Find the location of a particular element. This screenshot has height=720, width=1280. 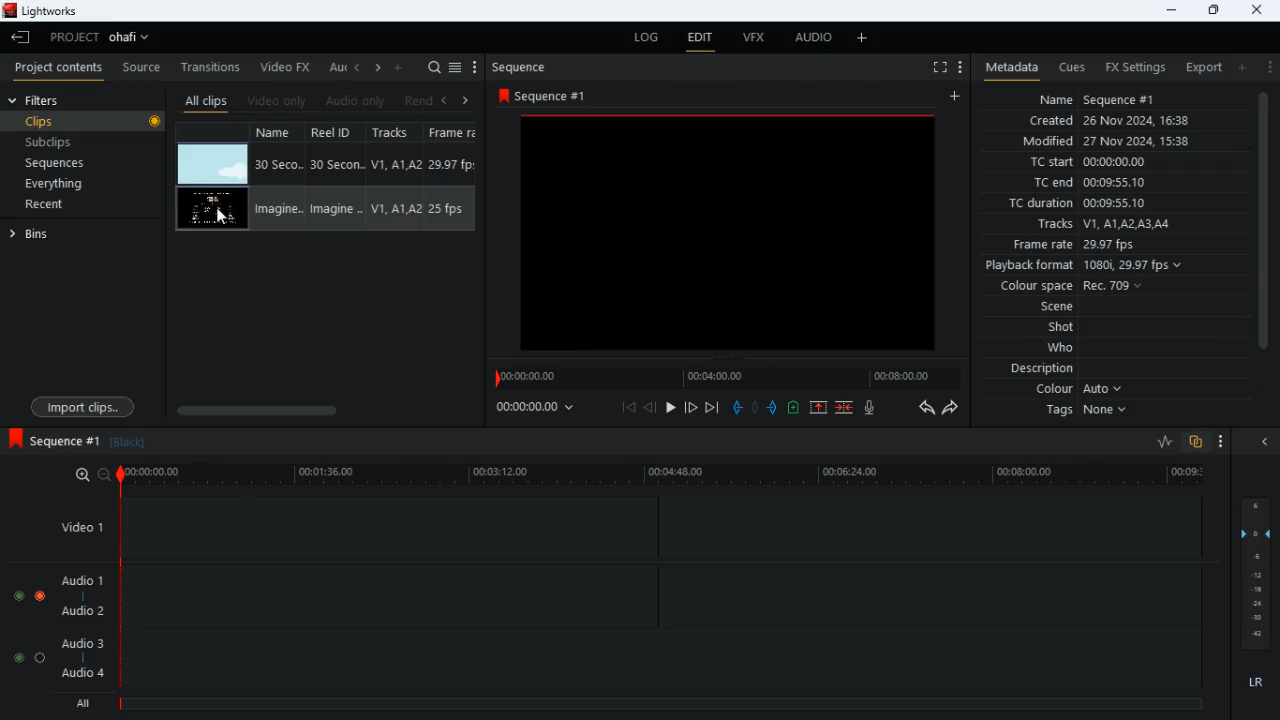

sequence is located at coordinates (542, 93).